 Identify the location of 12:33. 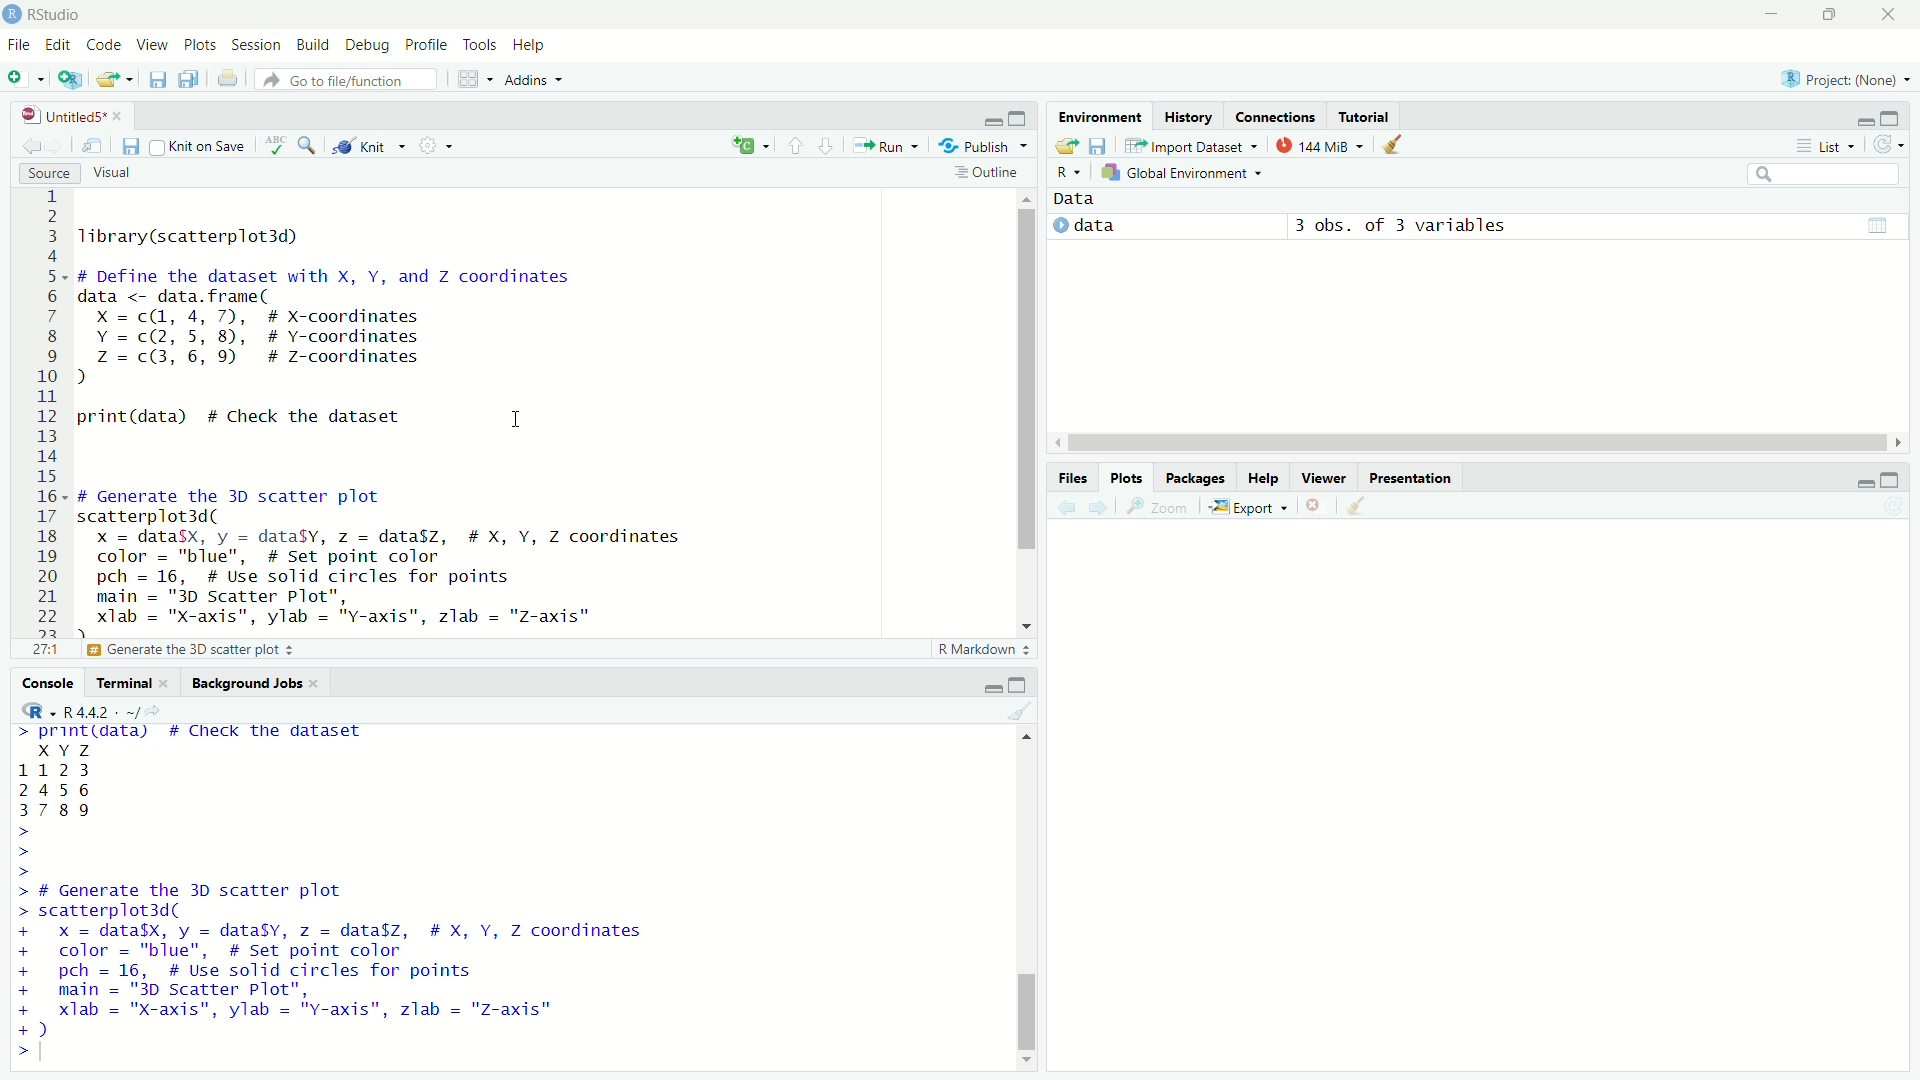
(42, 650).